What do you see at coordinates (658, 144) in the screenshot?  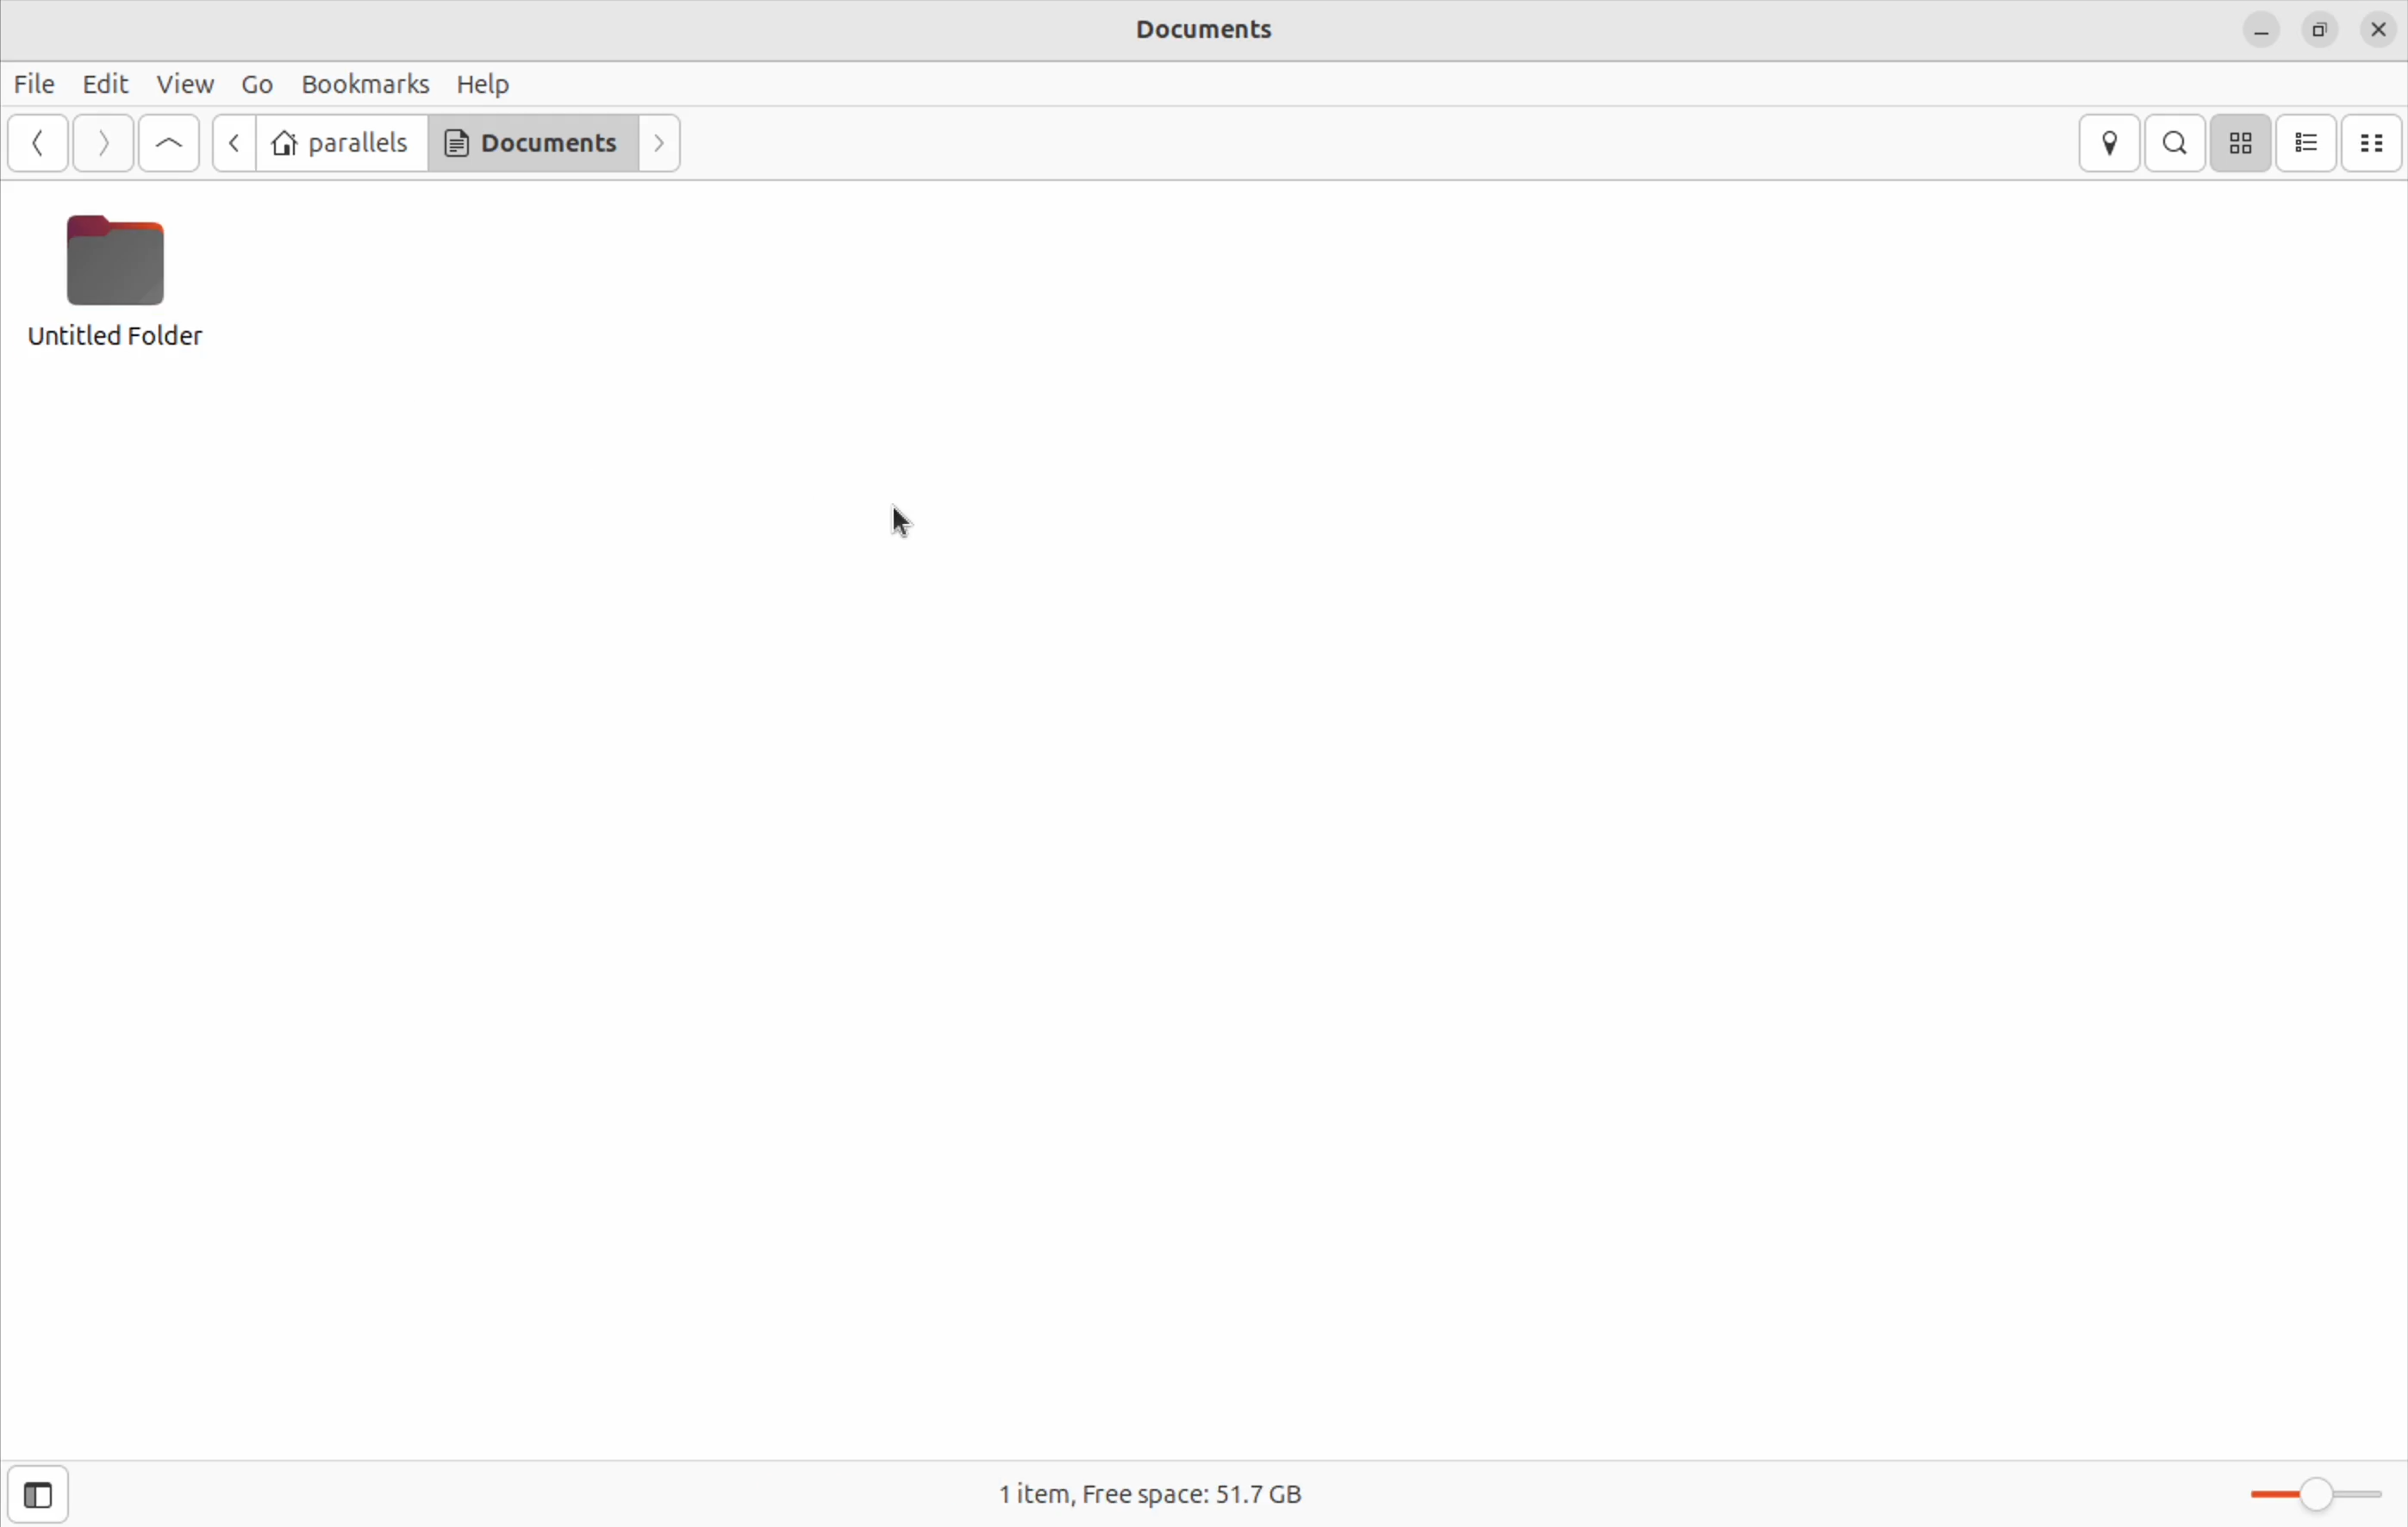 I see `Forward` at bounding box center [658, 144].